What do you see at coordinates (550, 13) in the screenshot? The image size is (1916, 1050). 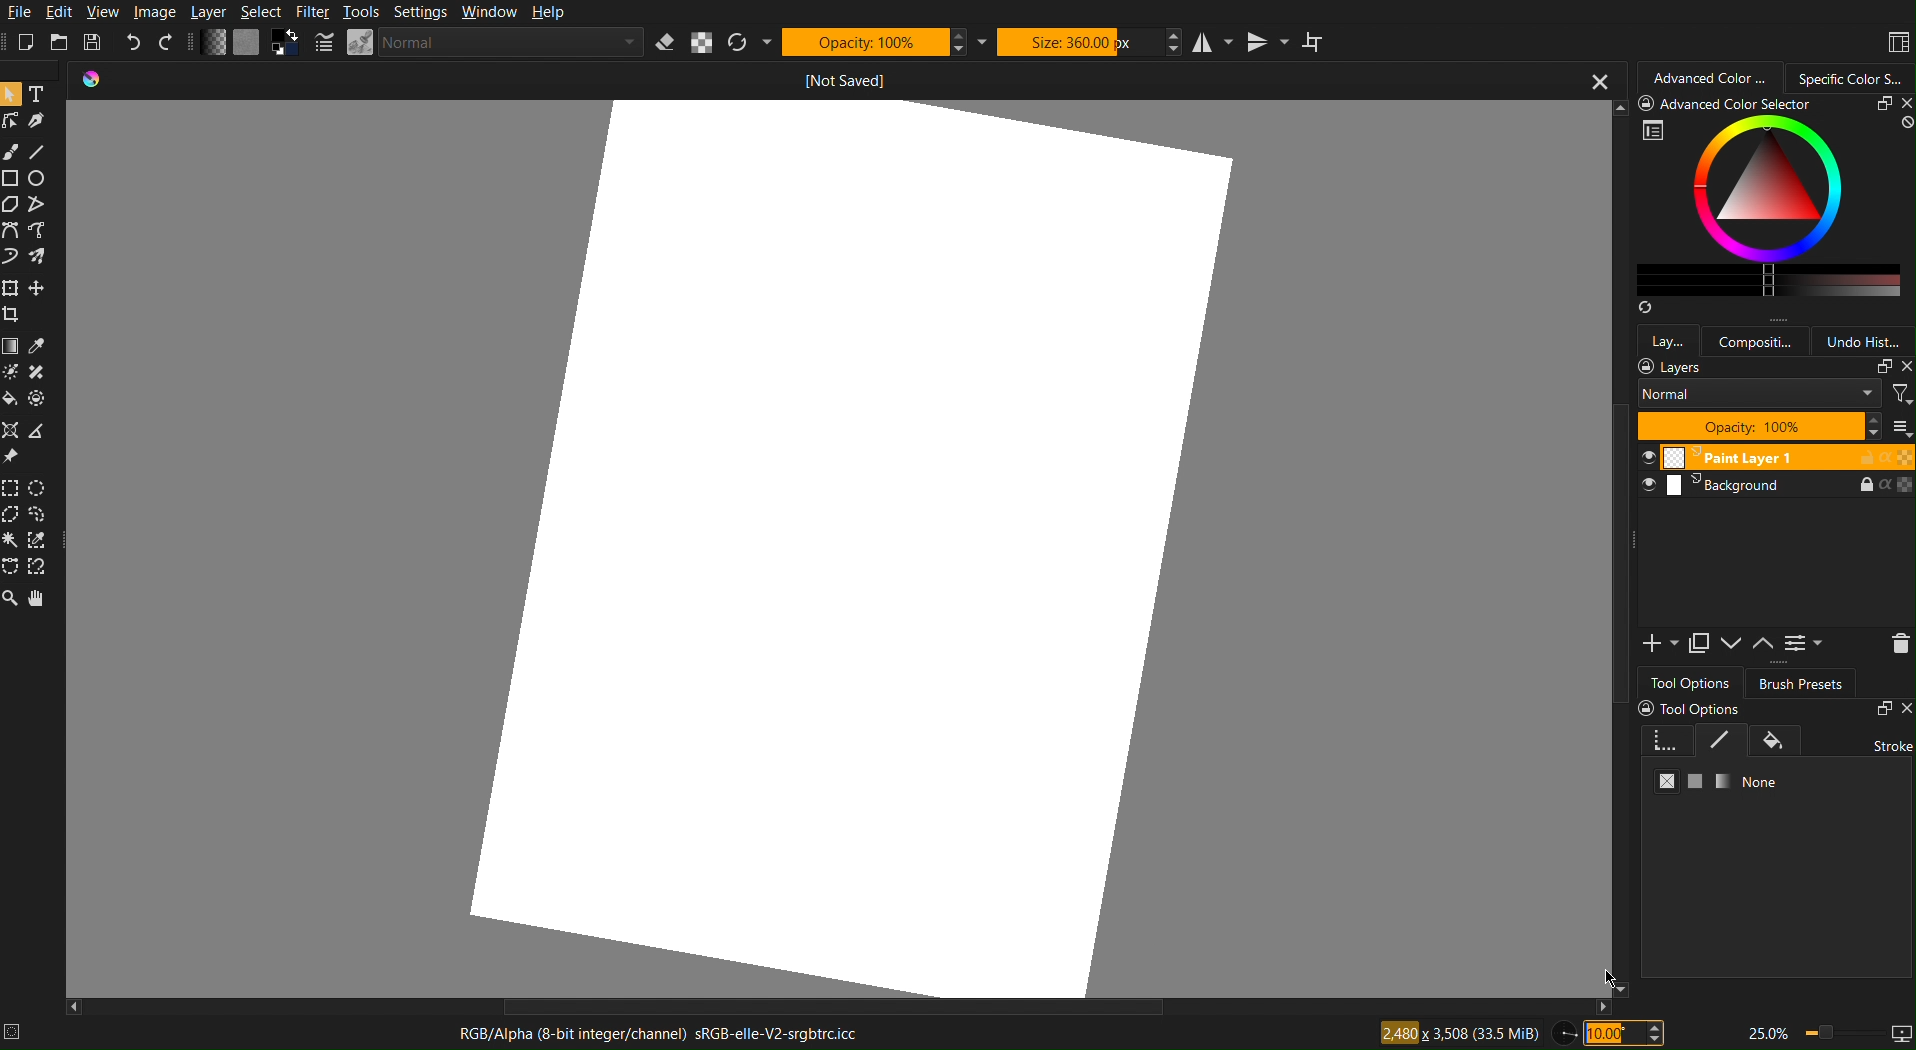 I see `Help` at bounding box center [550, 13].